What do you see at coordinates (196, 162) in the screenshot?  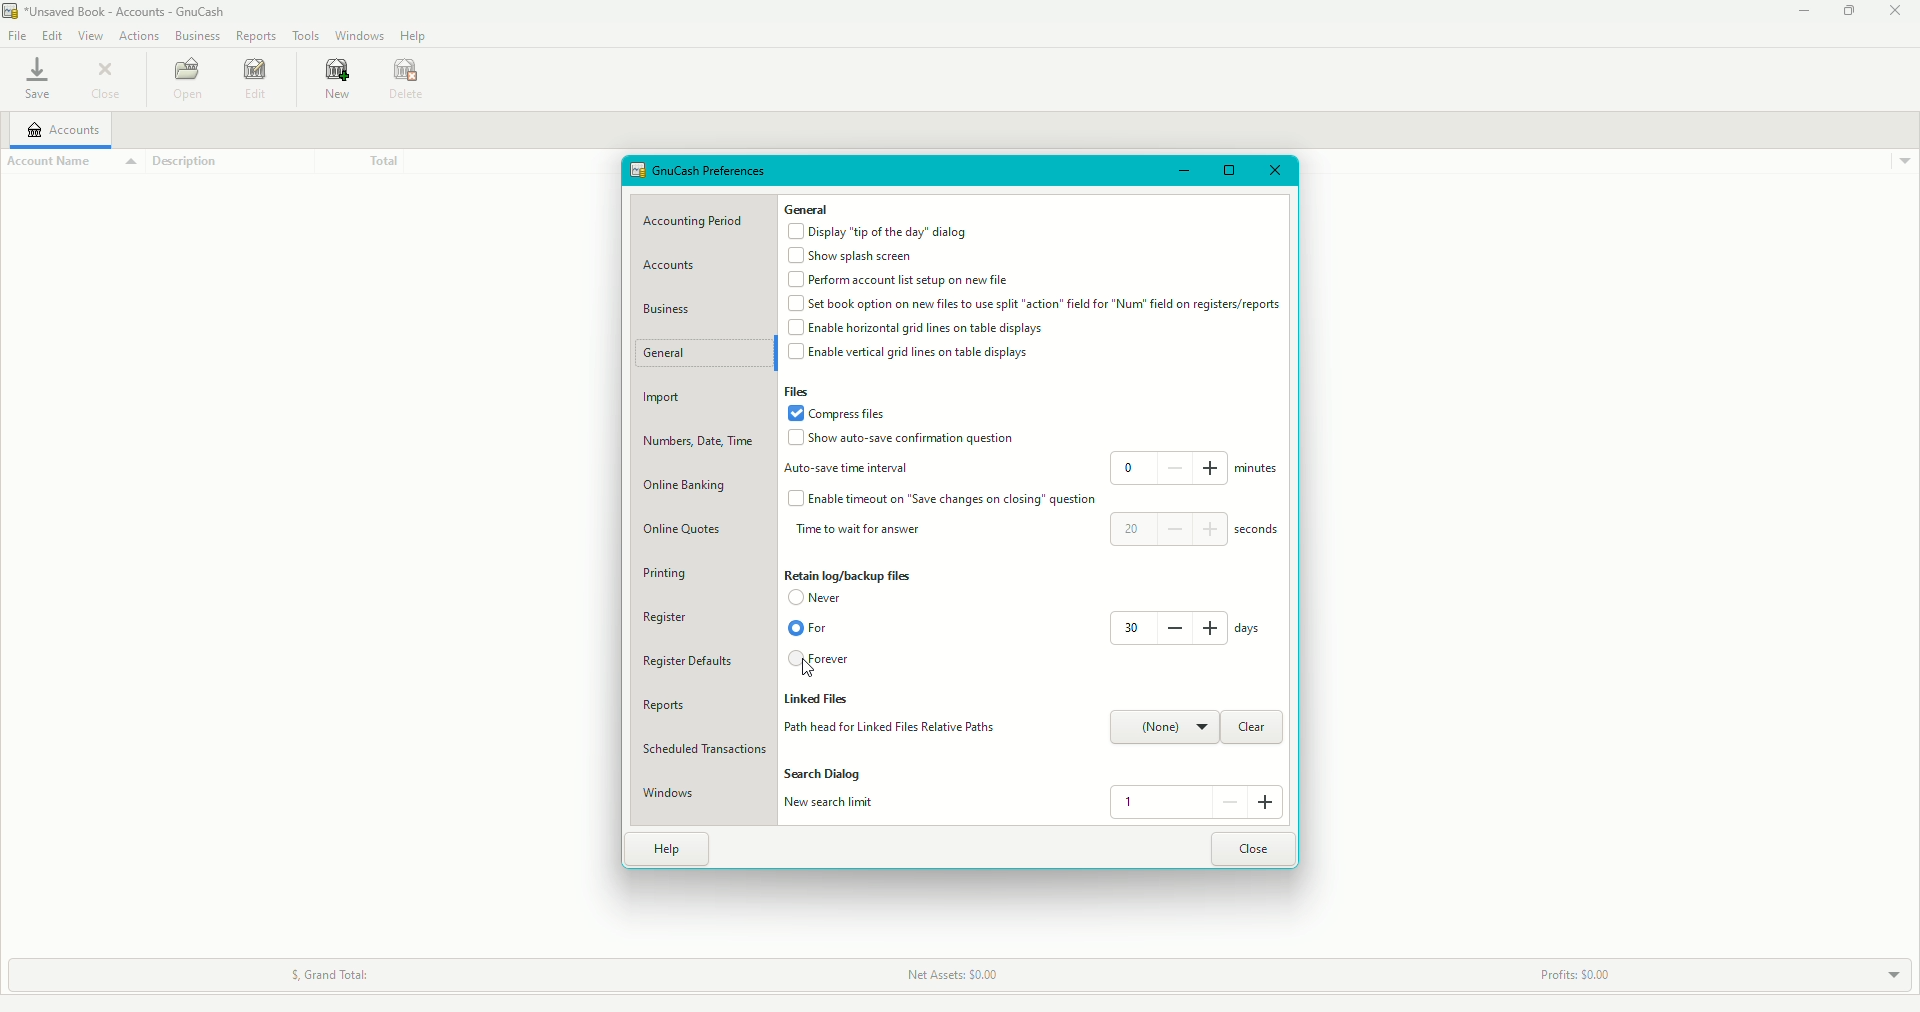 I see `Description` at bounding box center [196, 162].